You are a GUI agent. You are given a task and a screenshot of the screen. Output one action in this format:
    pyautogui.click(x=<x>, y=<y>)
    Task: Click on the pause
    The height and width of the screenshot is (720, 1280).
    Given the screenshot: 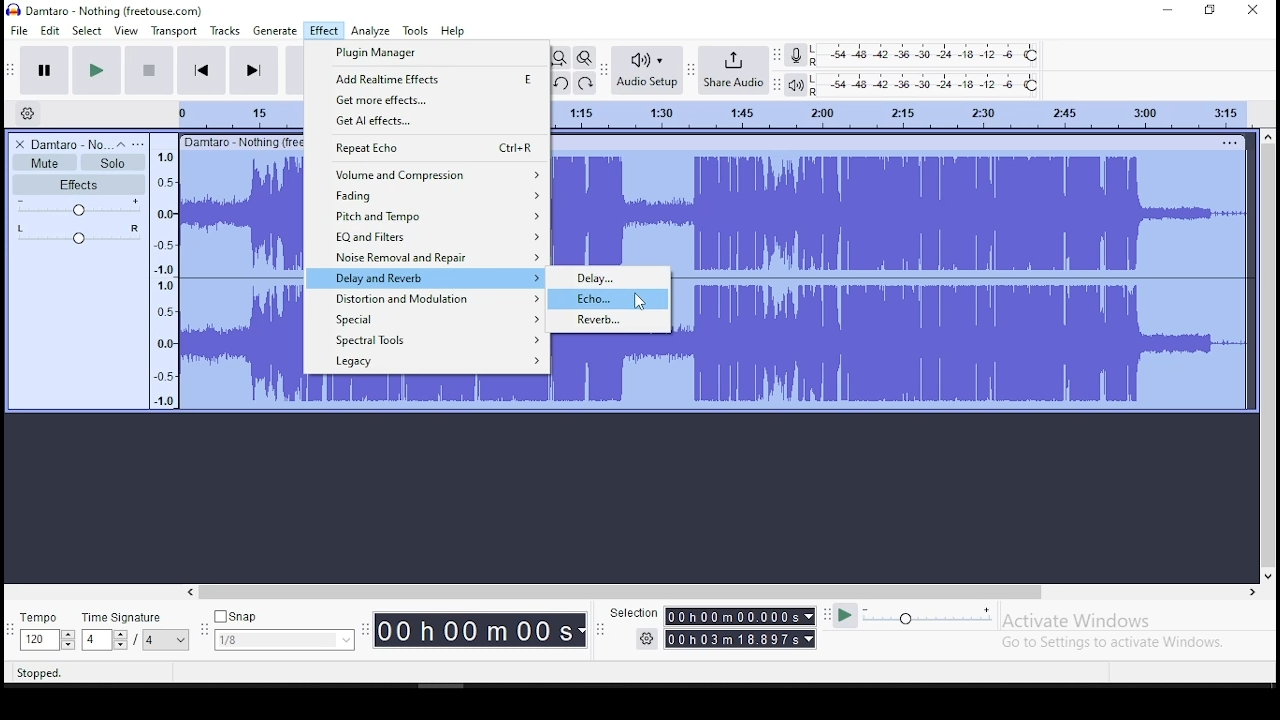 What is the action you would take?
    pyautogui.click(x=46, y=69)
    